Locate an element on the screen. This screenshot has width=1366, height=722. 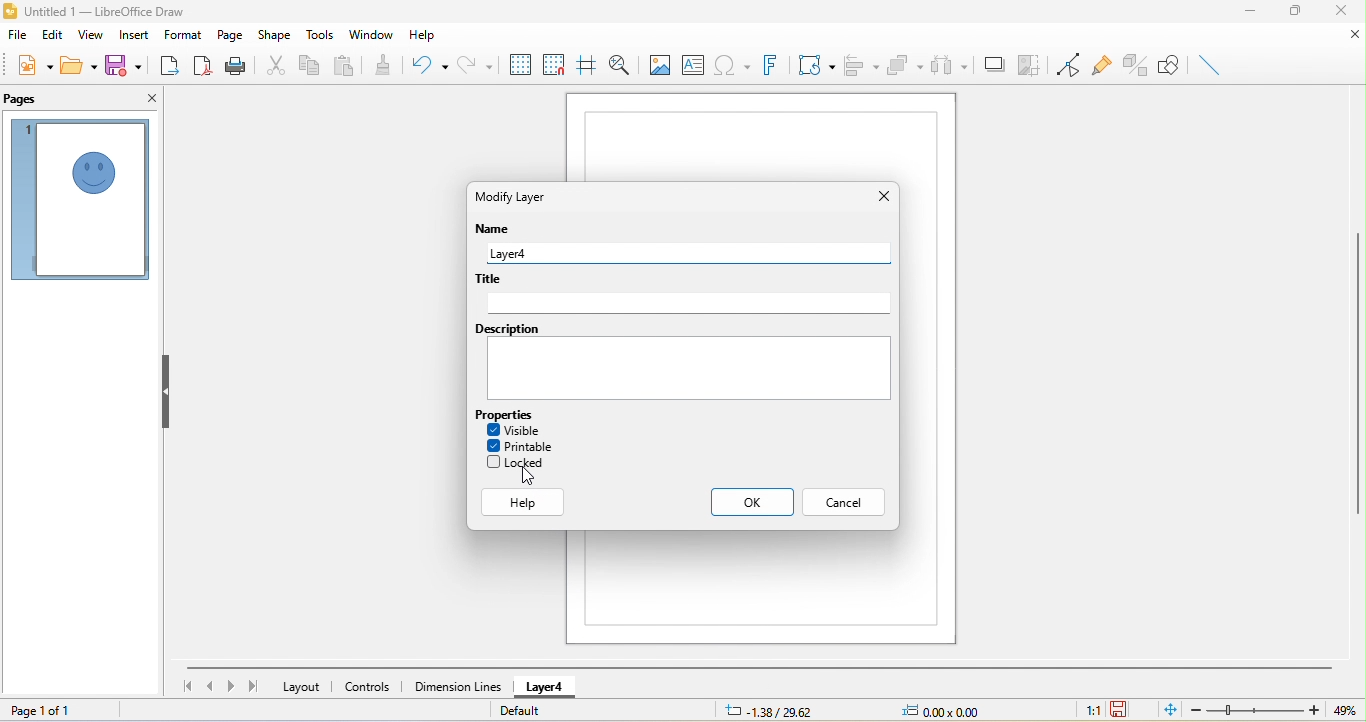
-1.38/29.62 is located at coordinates (779, 710).